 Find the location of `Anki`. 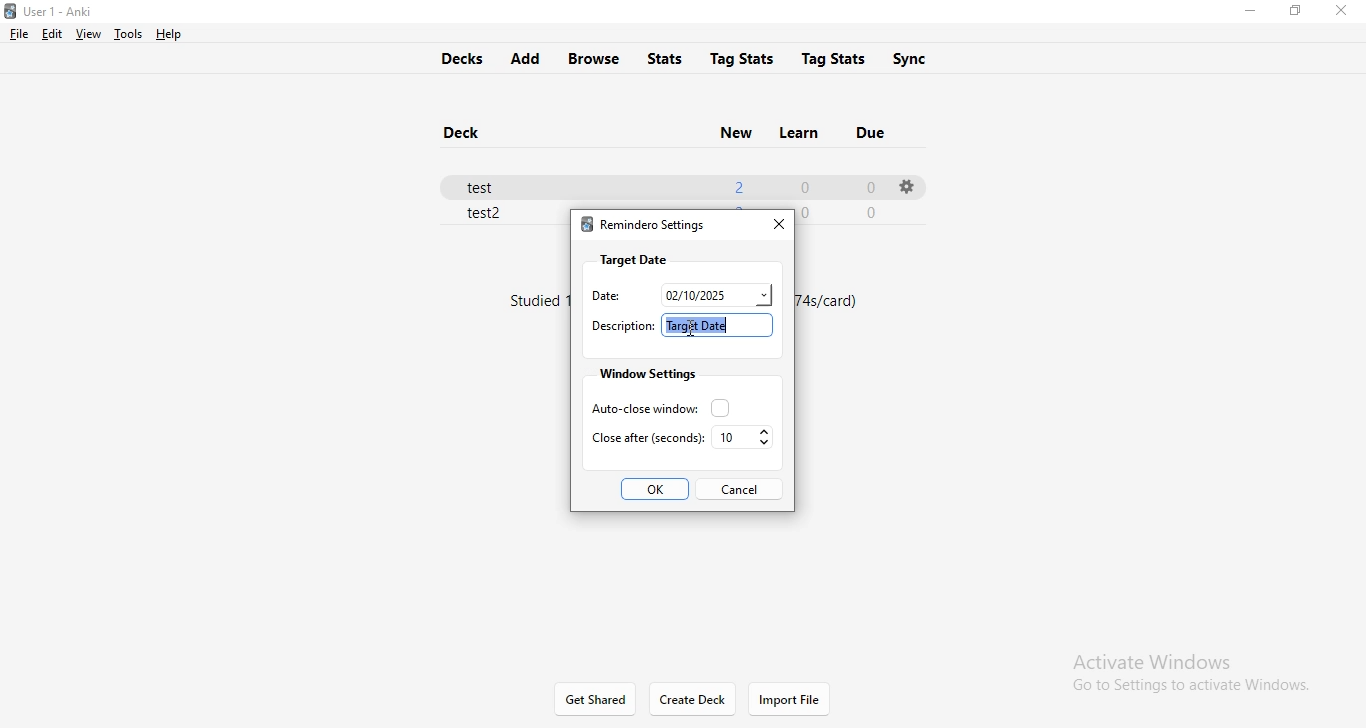

Anki is located at coordinates (58, 12).